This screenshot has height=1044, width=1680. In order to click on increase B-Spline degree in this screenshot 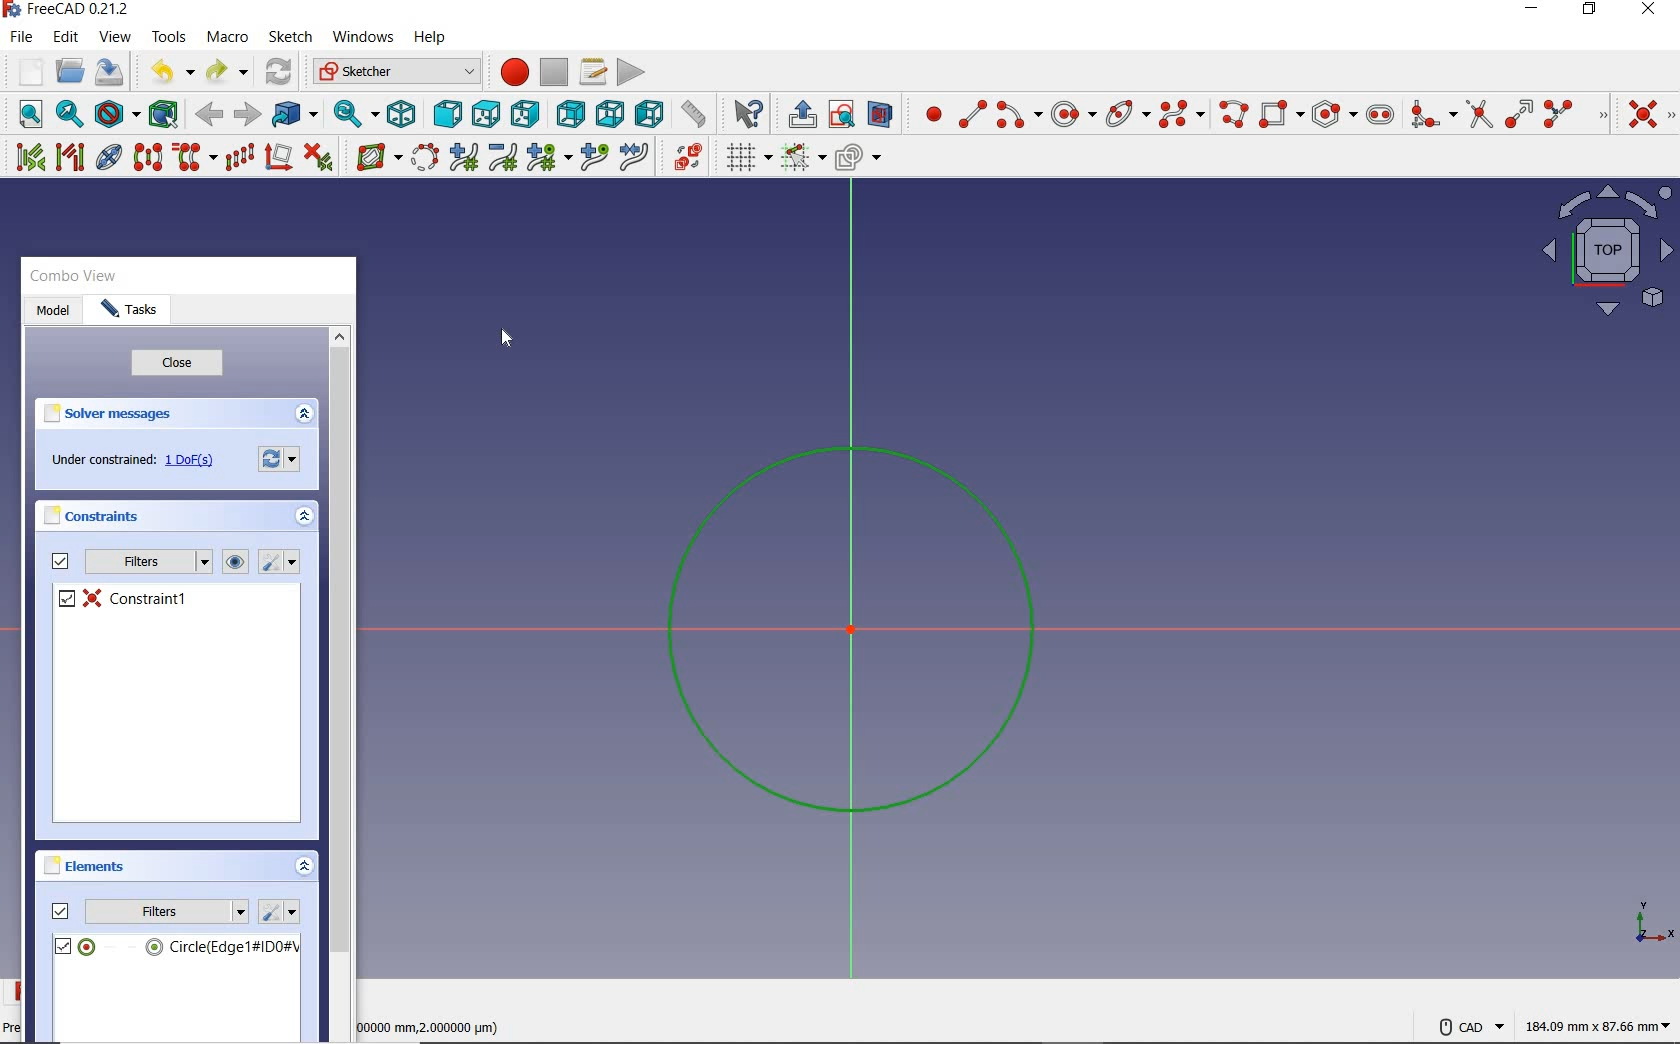, I will do `click(461, 158)`.